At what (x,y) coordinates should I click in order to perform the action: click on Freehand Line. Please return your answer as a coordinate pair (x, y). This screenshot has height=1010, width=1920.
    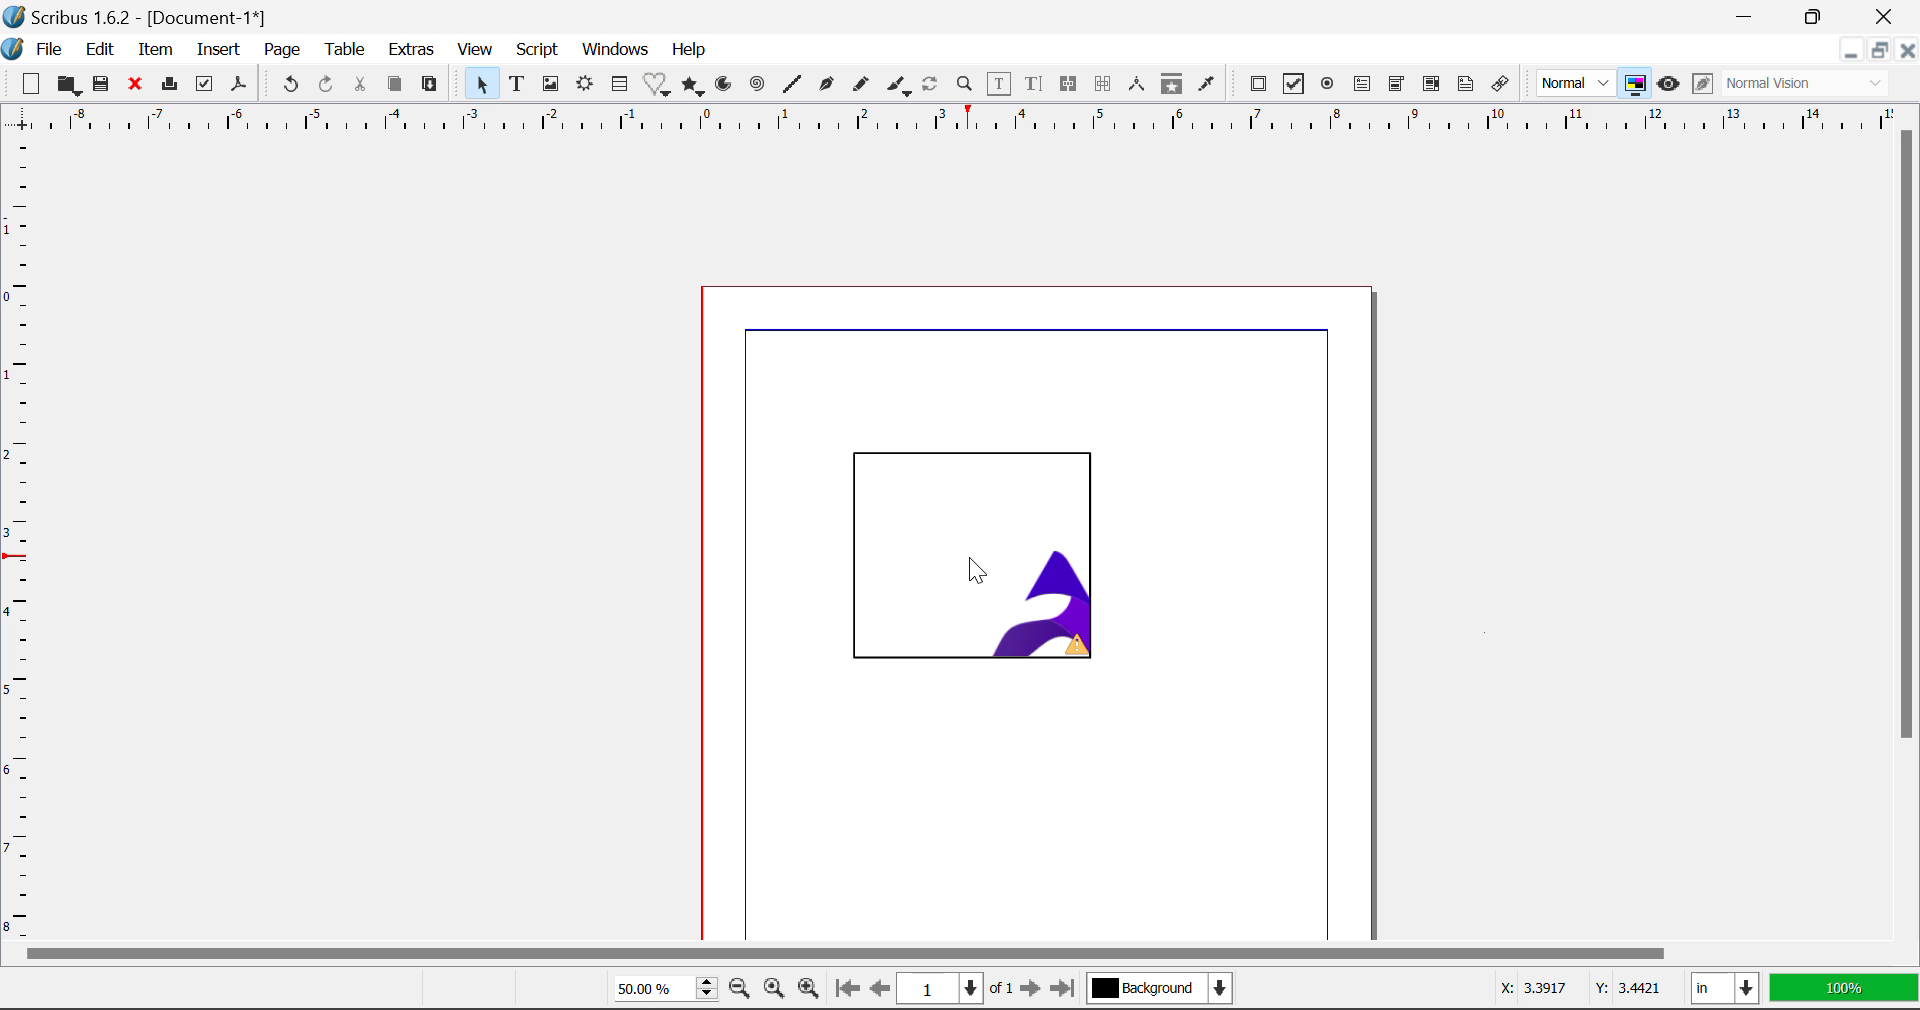
    Looking at the image, I should click on (864, 86).